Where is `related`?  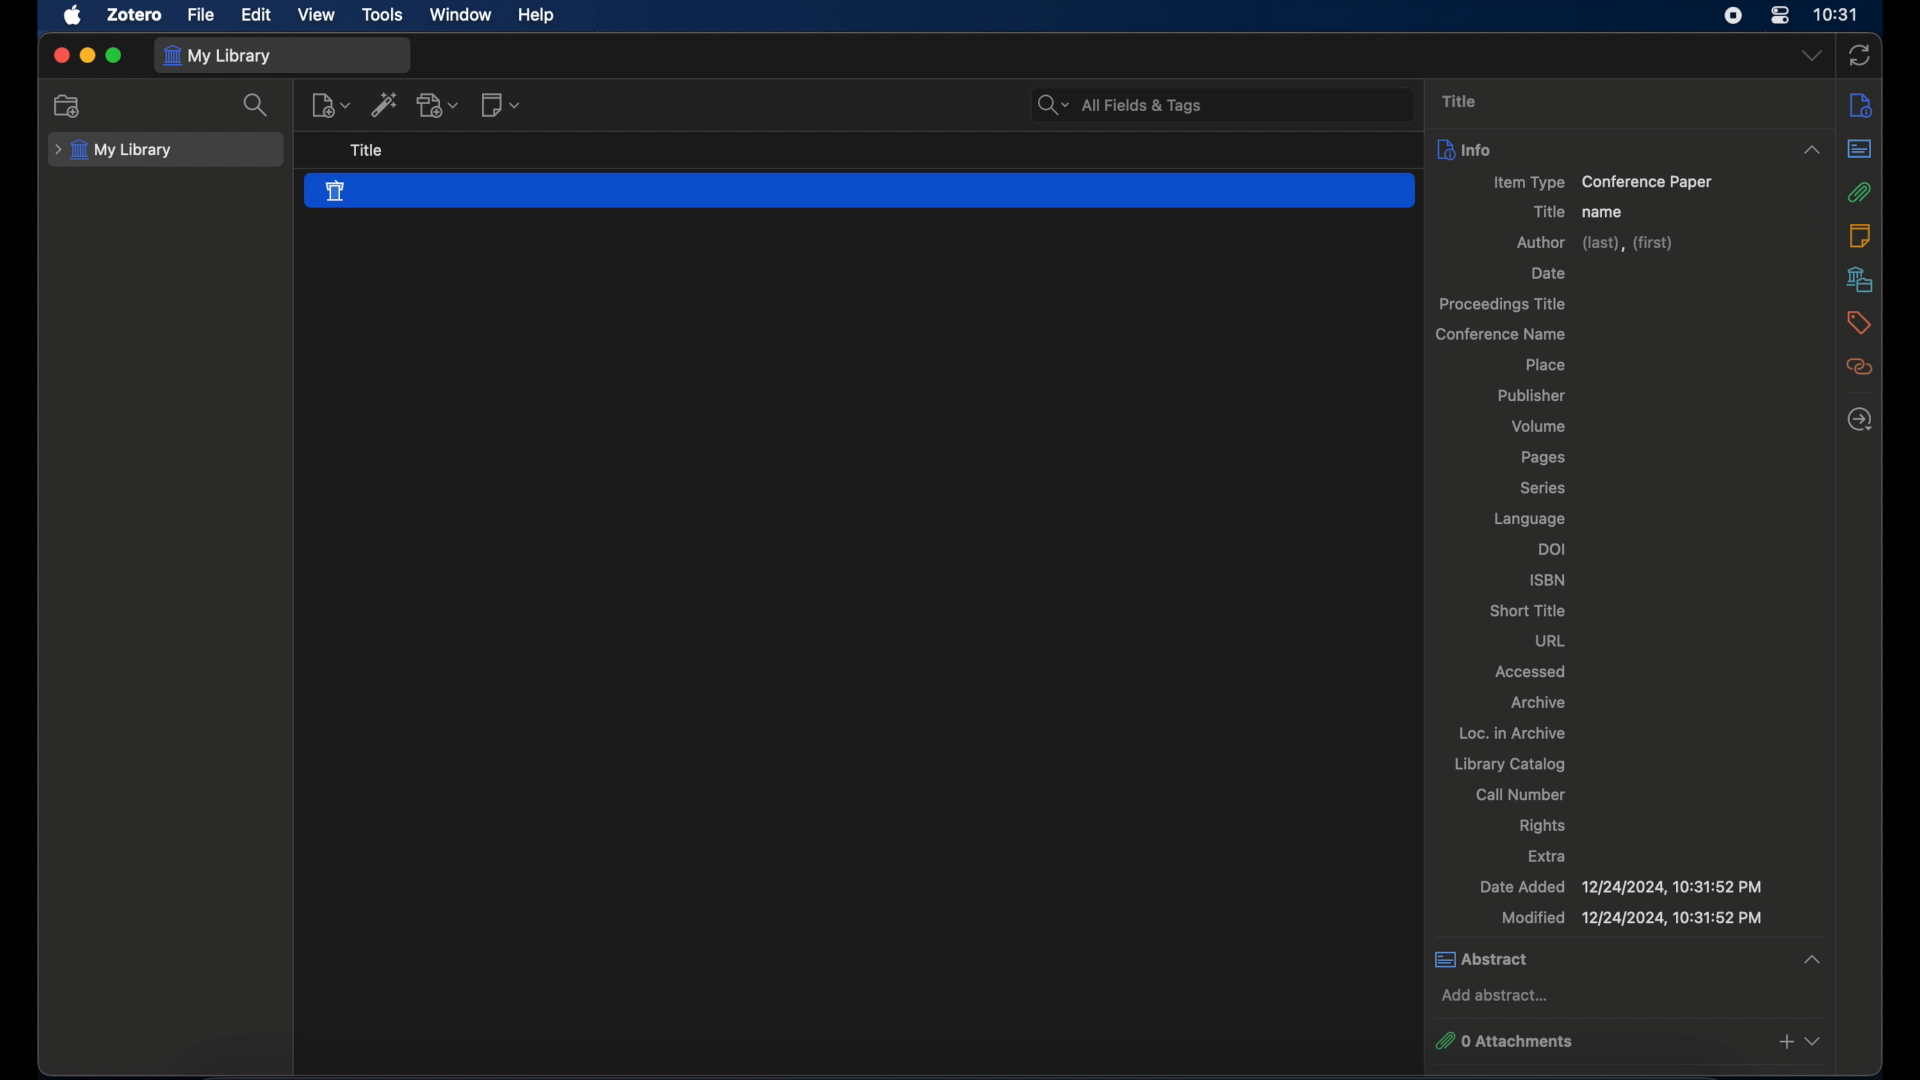
related is located at coordinates (1860, 367).